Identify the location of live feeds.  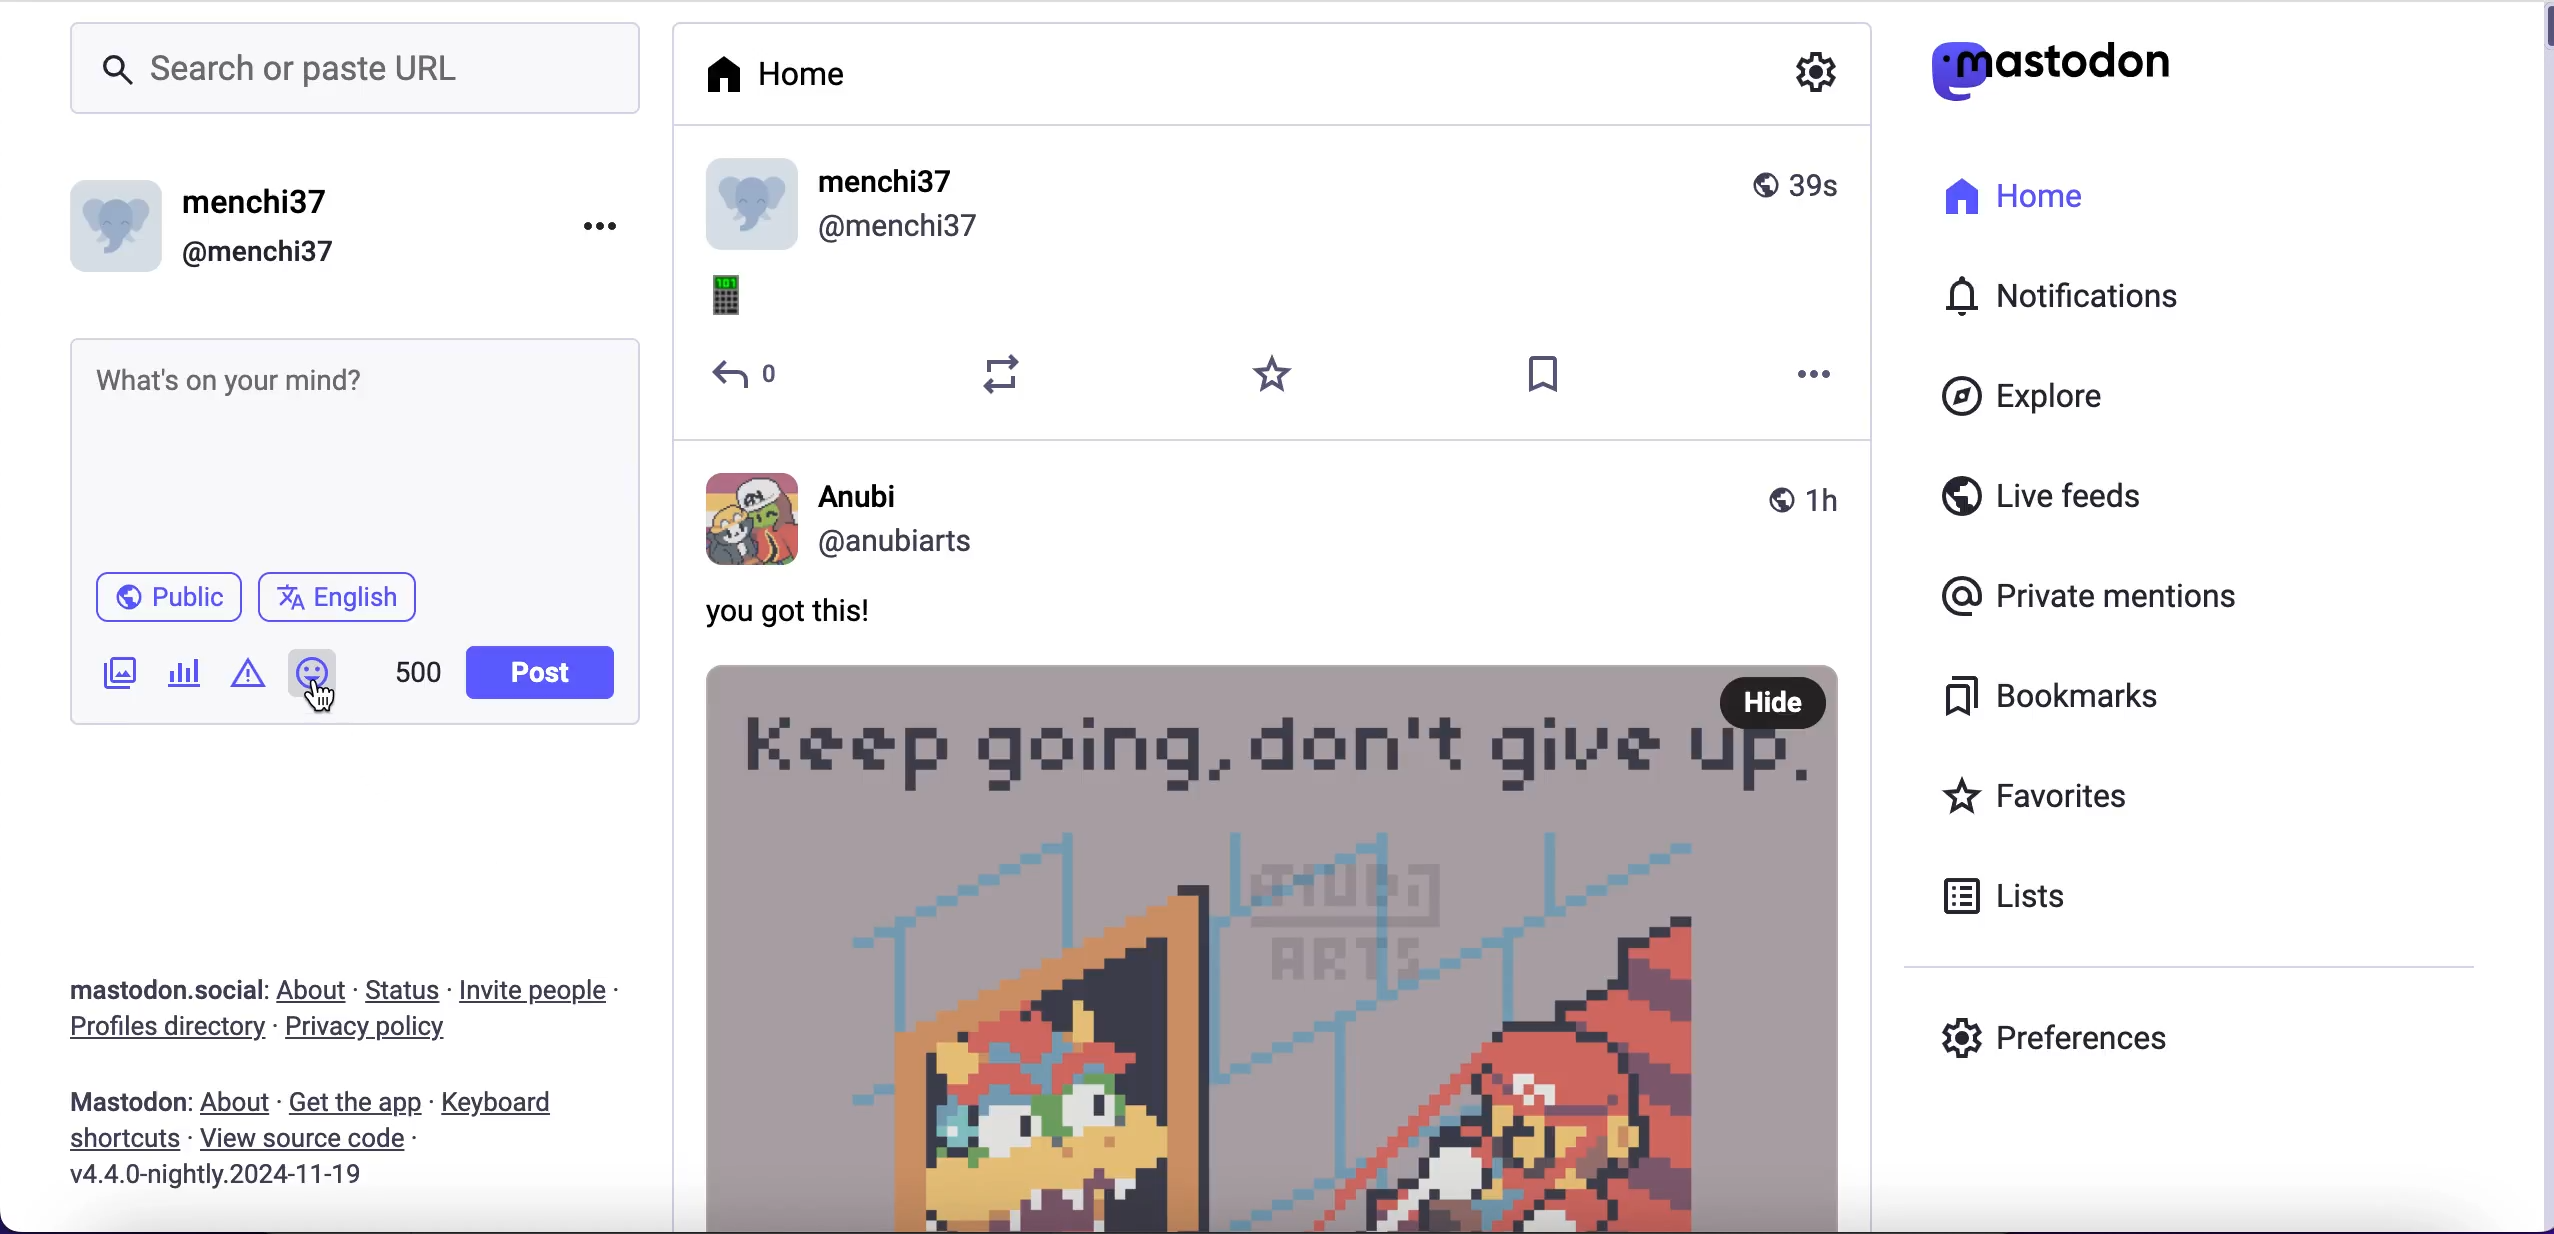
(2053, 495).